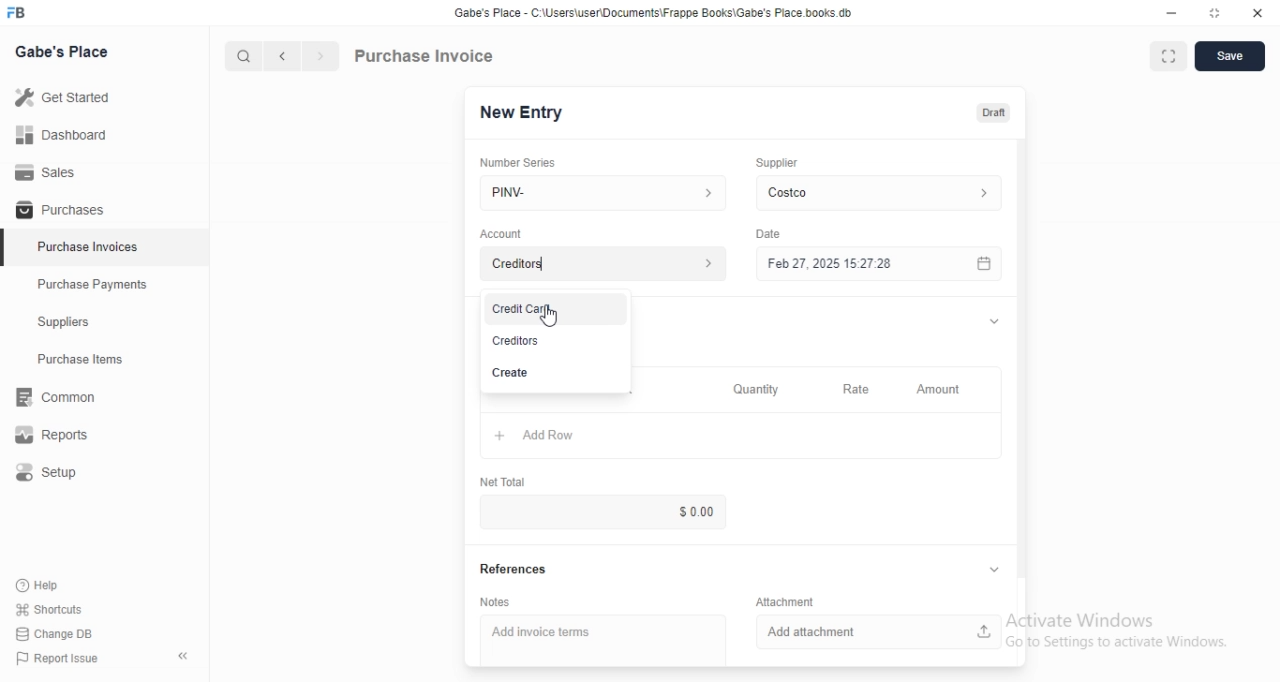  I want to click on Attachment, so click(785, 601).